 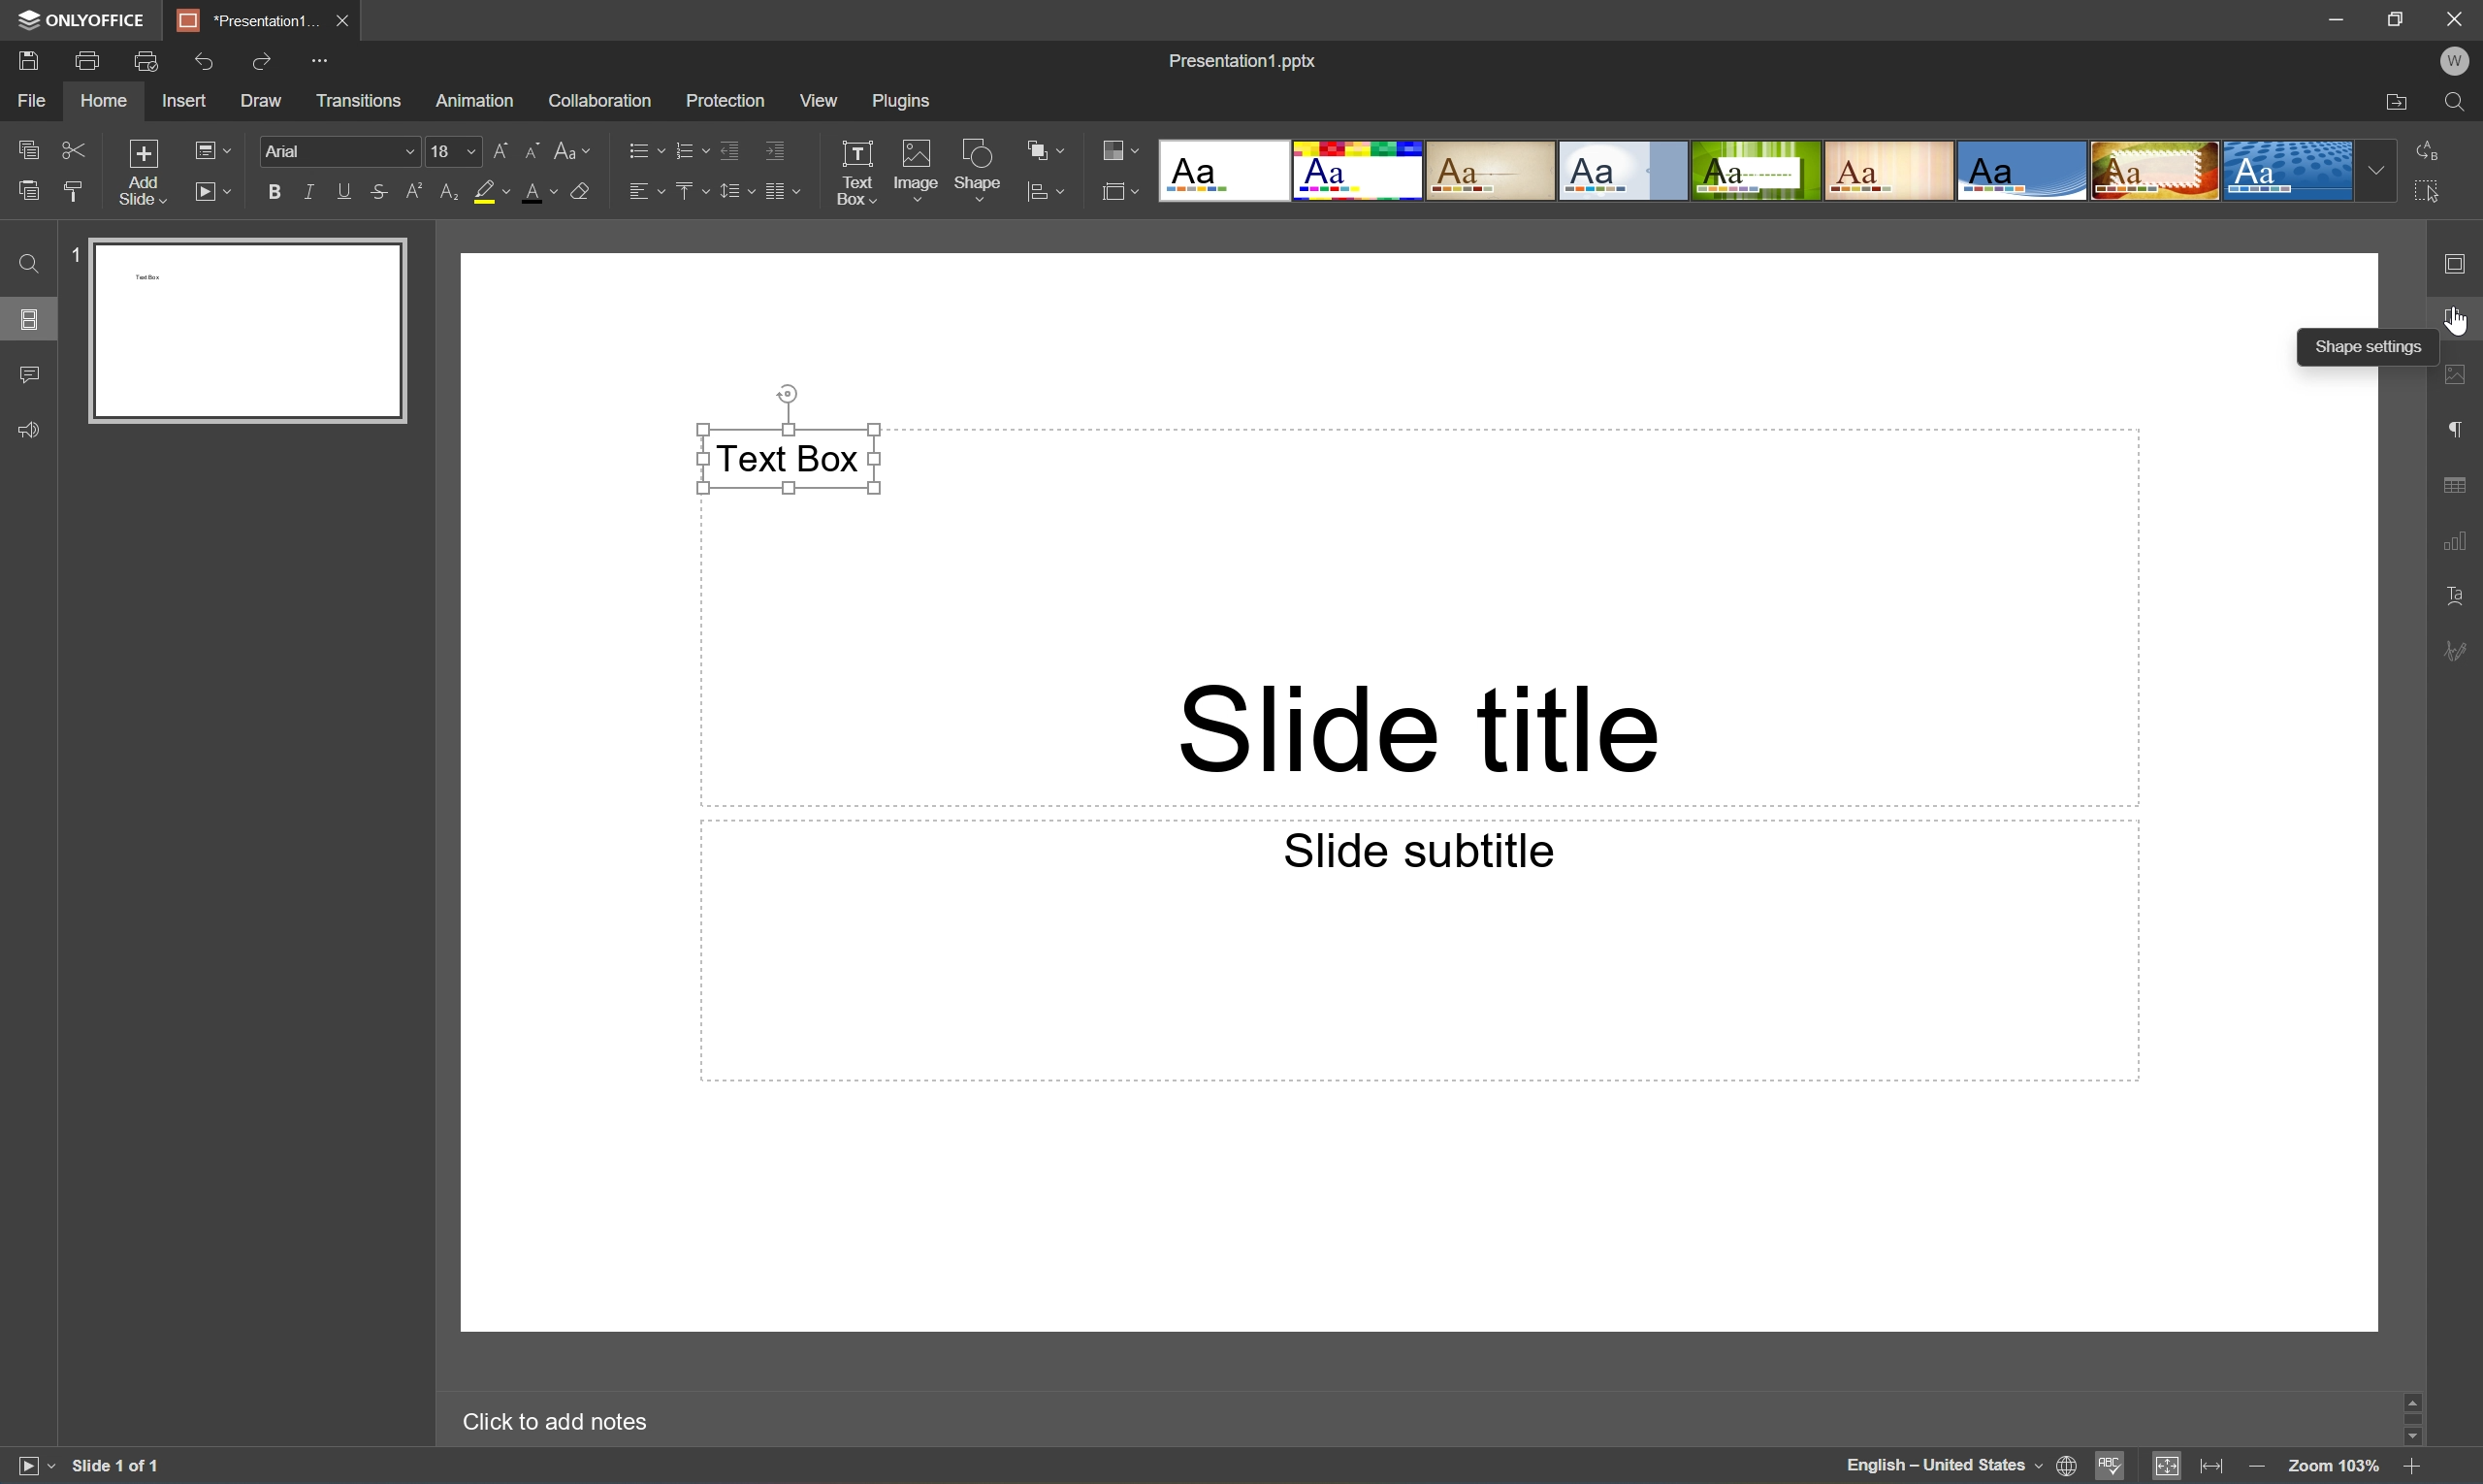 I want to click on File, so click(x=37, y=99).